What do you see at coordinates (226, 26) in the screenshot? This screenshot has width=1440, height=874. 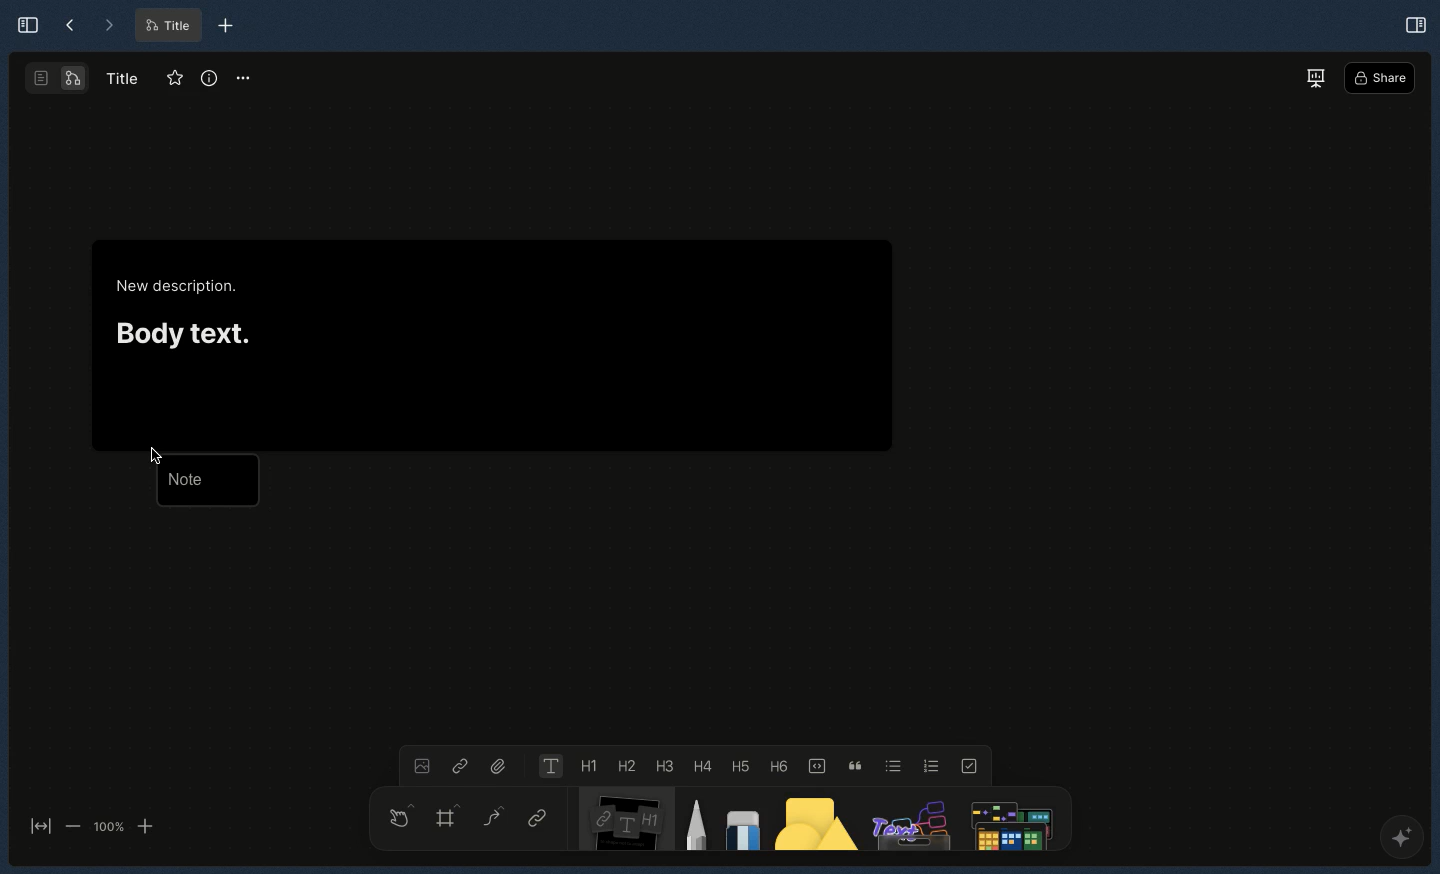 I see `New tab` at bounding box center [226, 26].